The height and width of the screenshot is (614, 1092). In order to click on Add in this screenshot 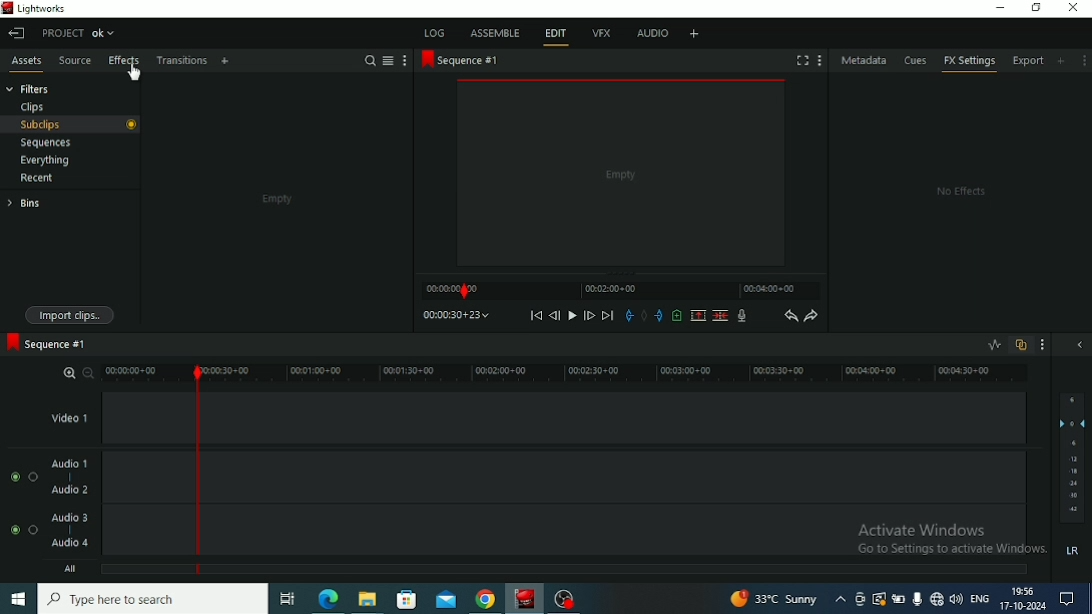, I will do `click(225, 62)`.